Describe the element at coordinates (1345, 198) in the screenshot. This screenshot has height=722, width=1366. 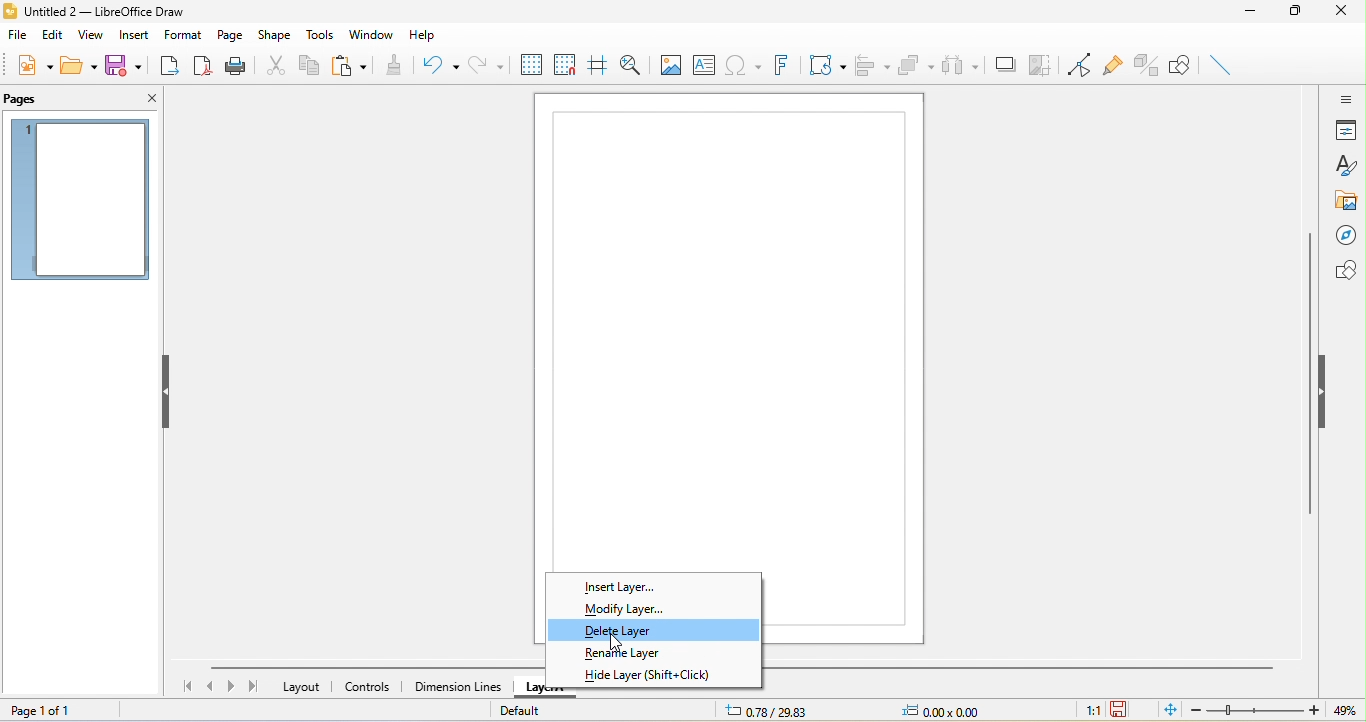
I see `gallery` at that location.